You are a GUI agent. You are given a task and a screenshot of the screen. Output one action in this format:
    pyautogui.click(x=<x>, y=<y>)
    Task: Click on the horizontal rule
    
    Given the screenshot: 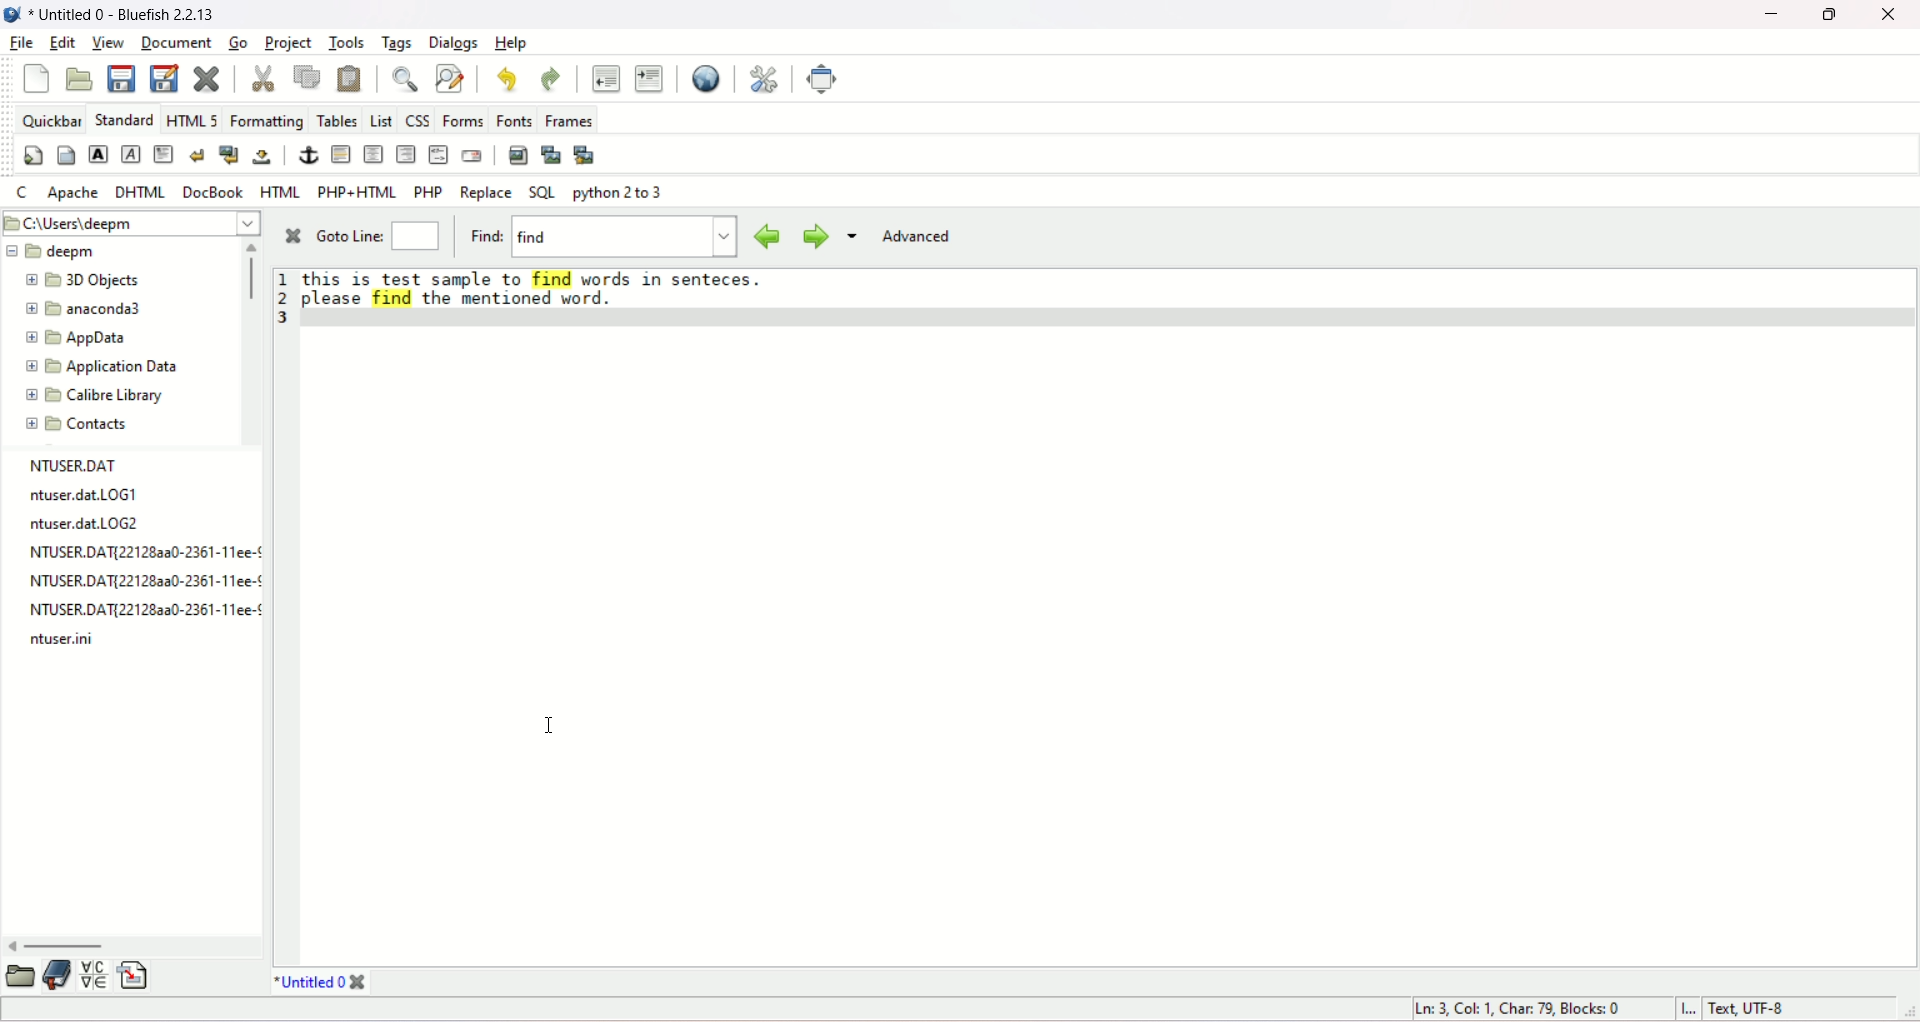 What is the action you would take?
    pyautogui.click(x=340, y=154)
    